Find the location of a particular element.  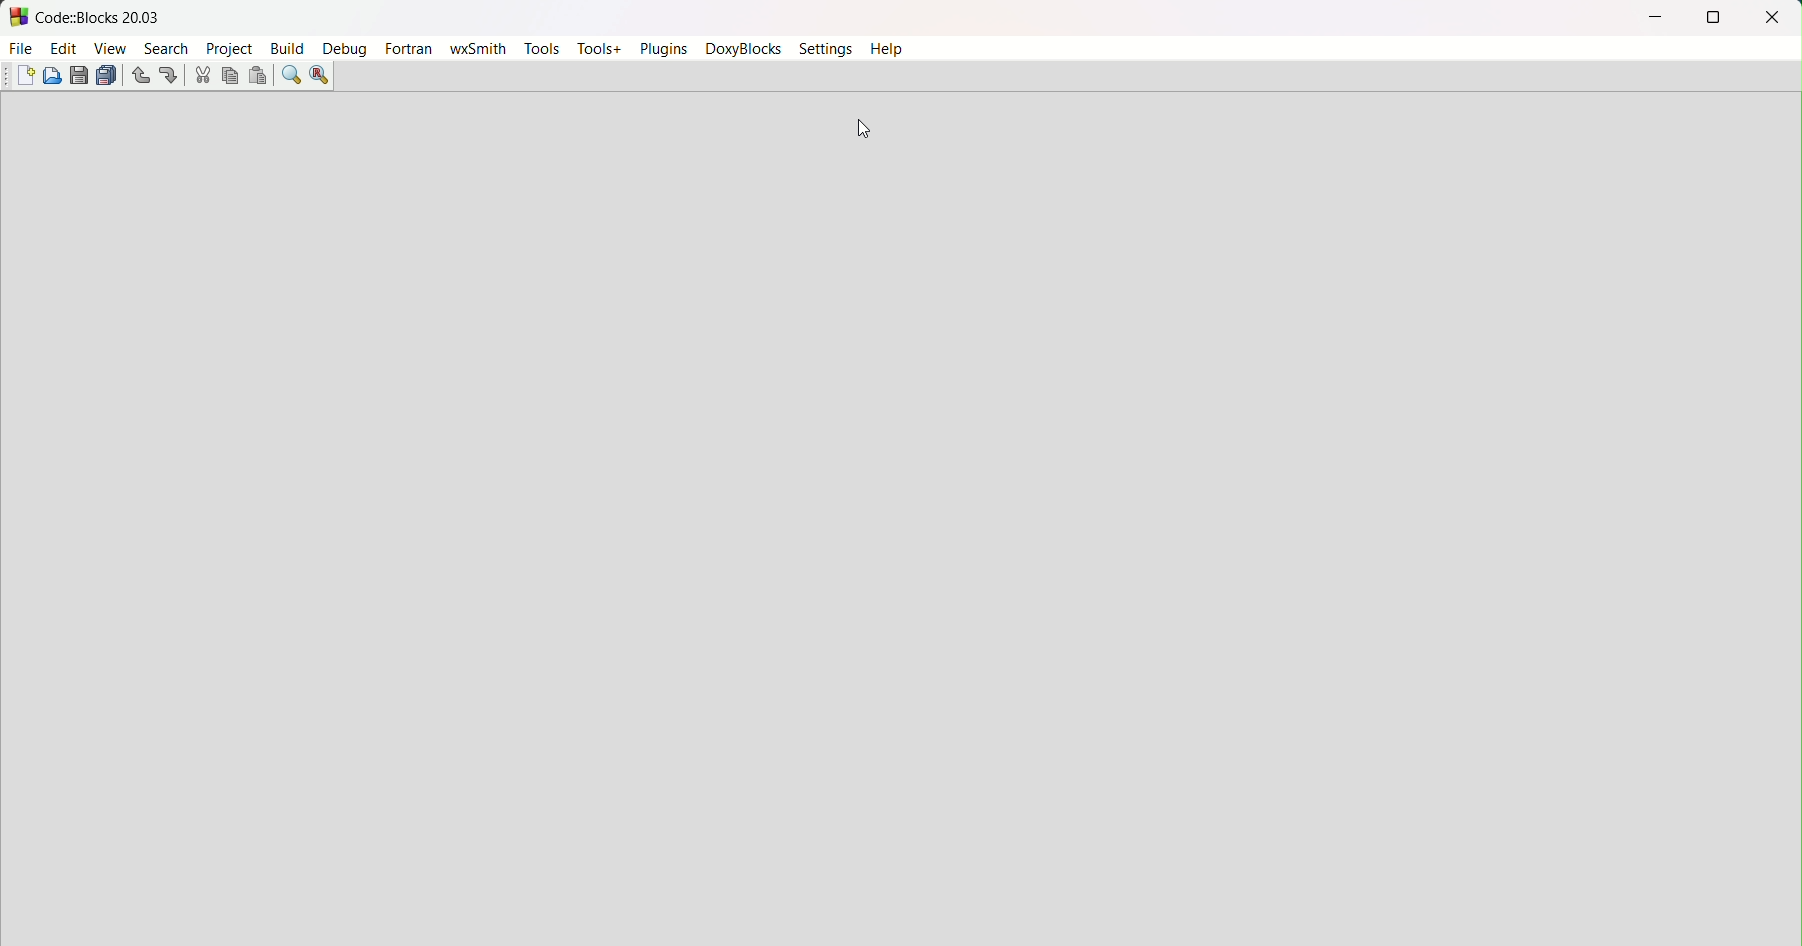

plugins is located at coordinates (659, 48).